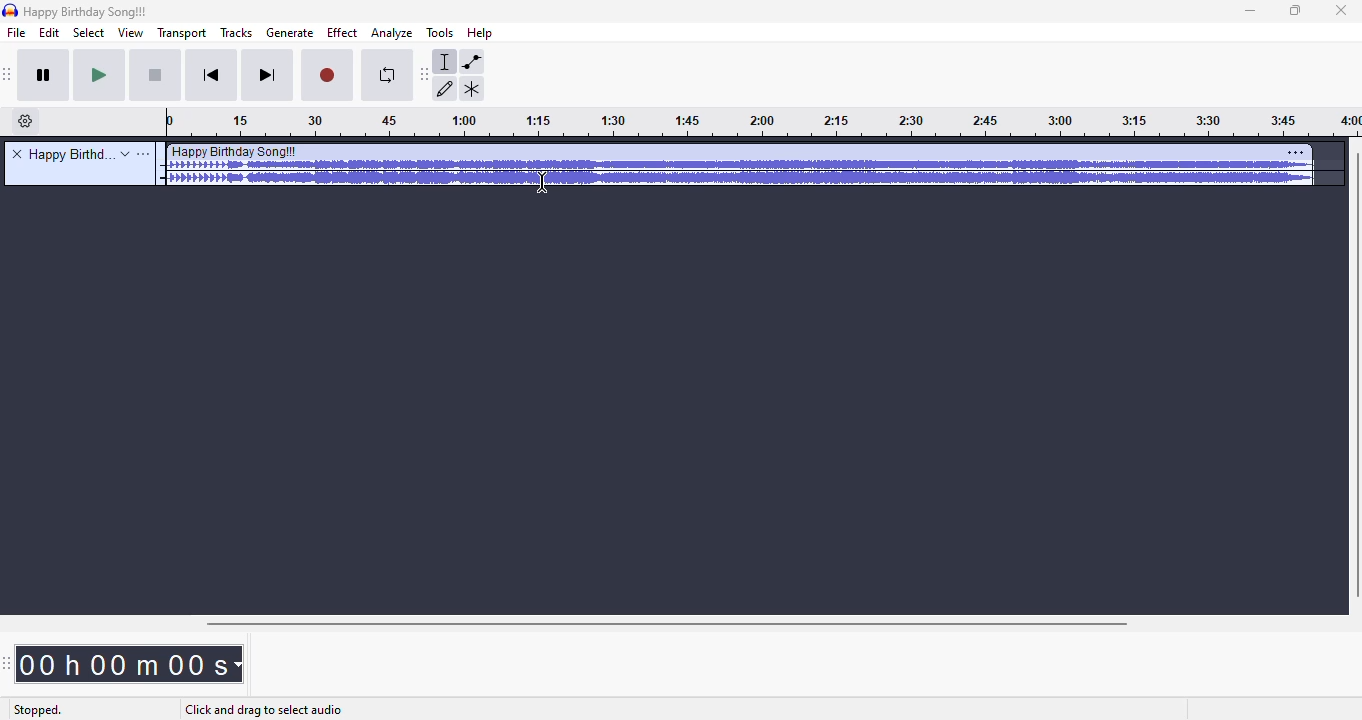 This screenshot has height=720, width=1362. What do you see at coordinates (9, 75) in the screenshot?
I see `audacity transport toolbar` at bounding box center [9, 75].